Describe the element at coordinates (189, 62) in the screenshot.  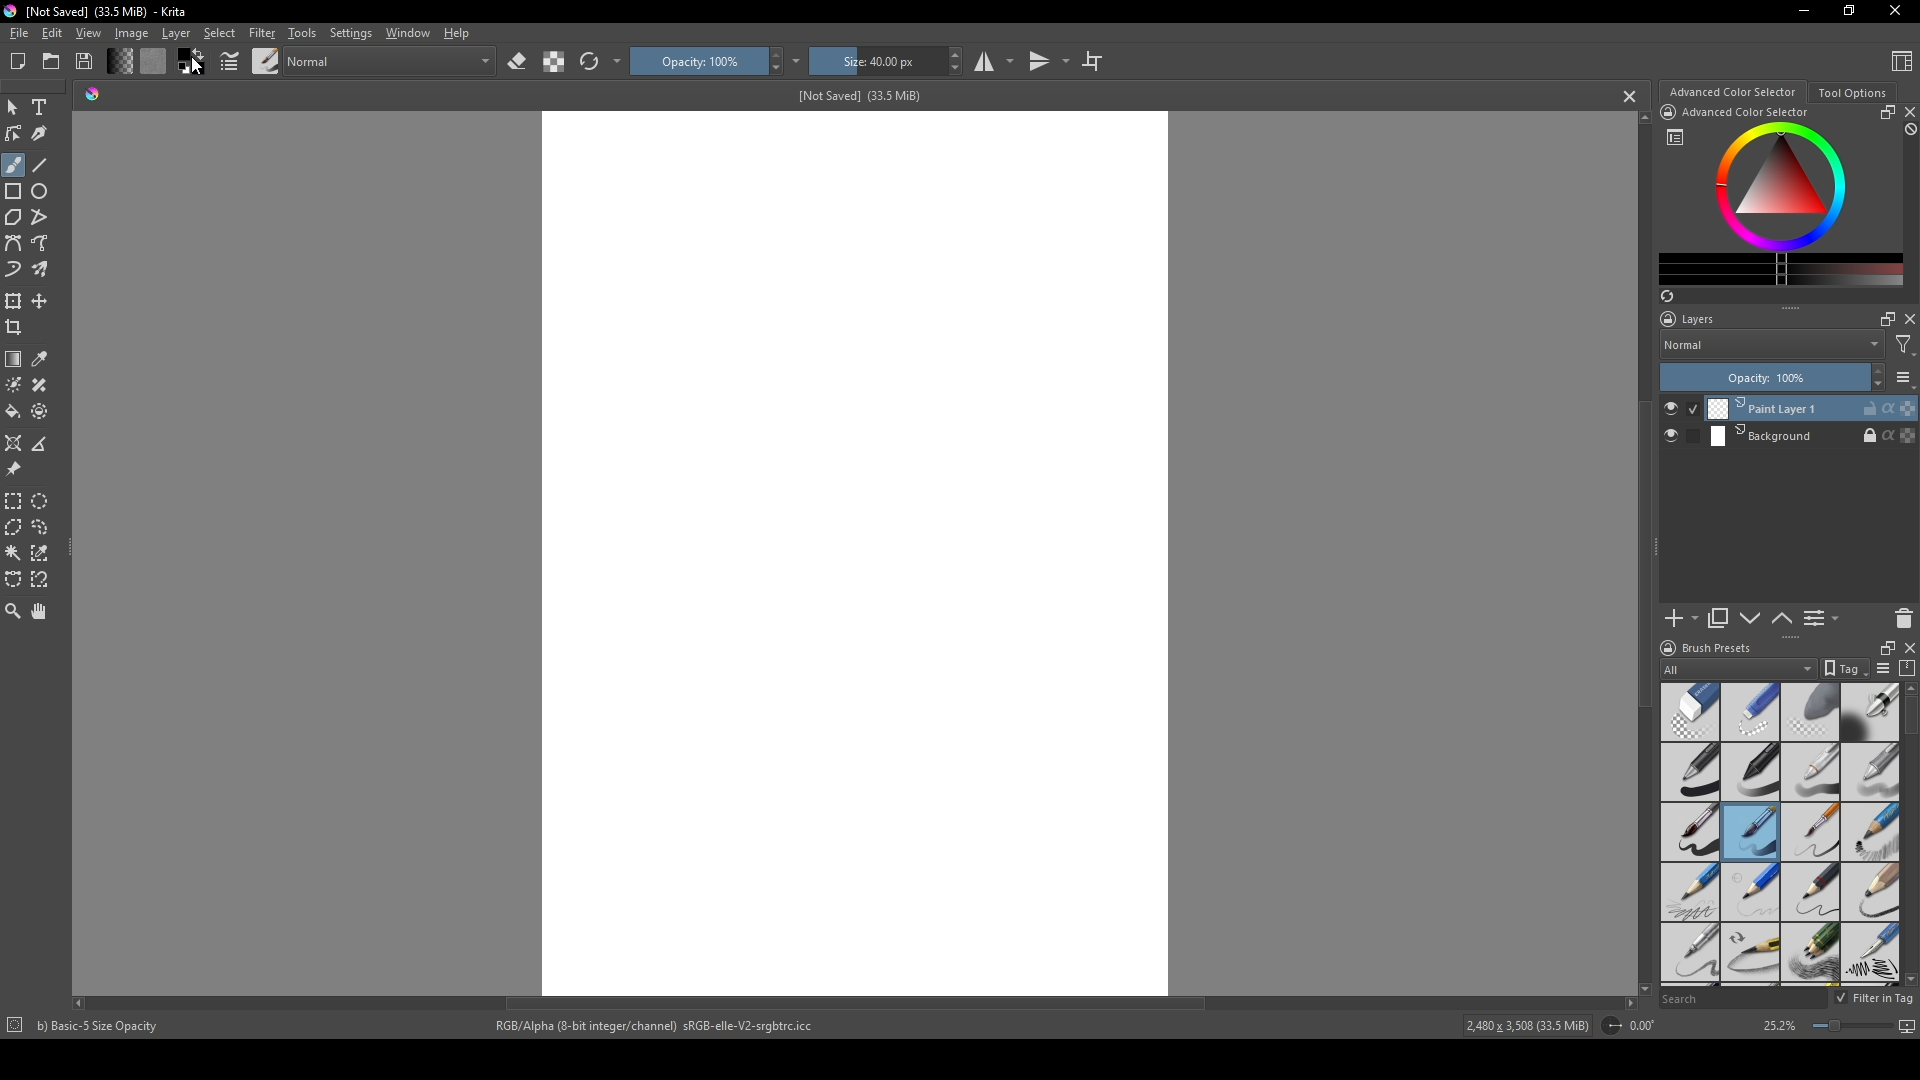
I see `color` at that location.